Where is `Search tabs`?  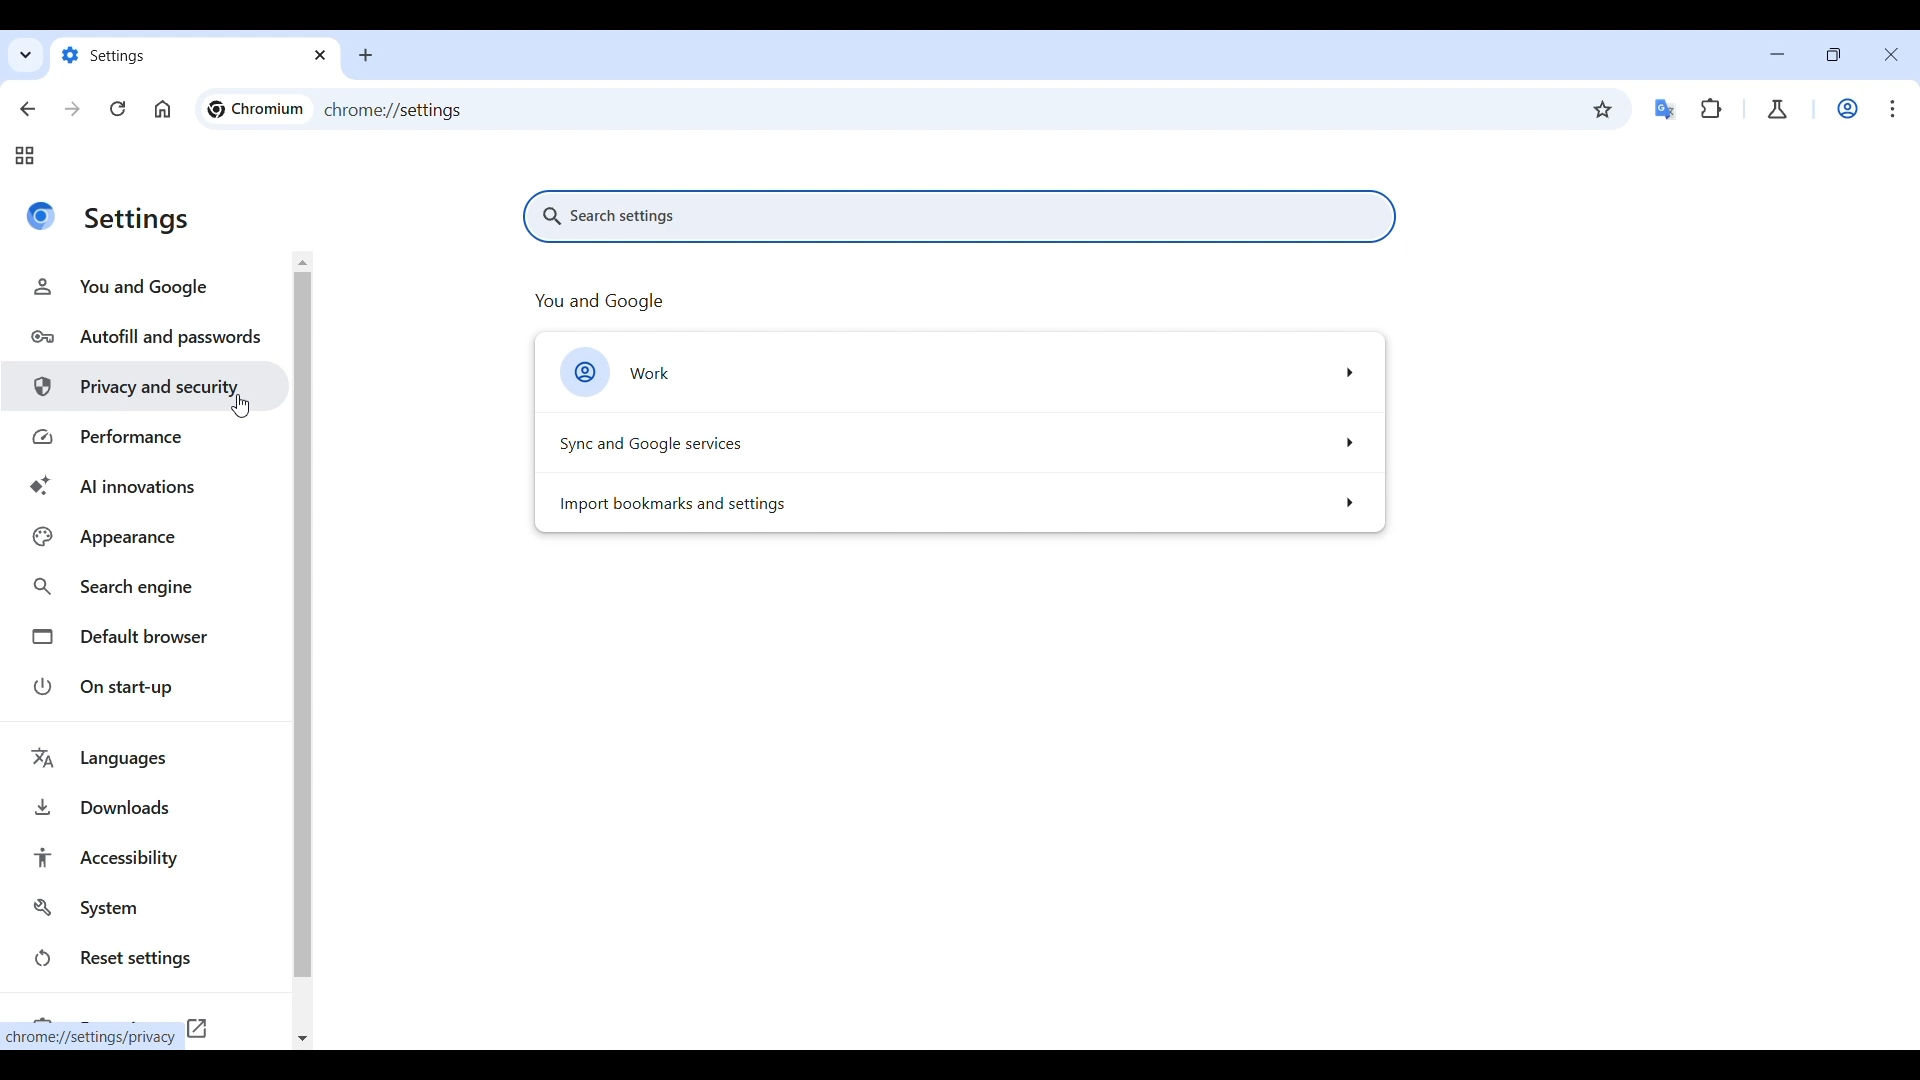 Search tabs is located at coordinates (27, 55).